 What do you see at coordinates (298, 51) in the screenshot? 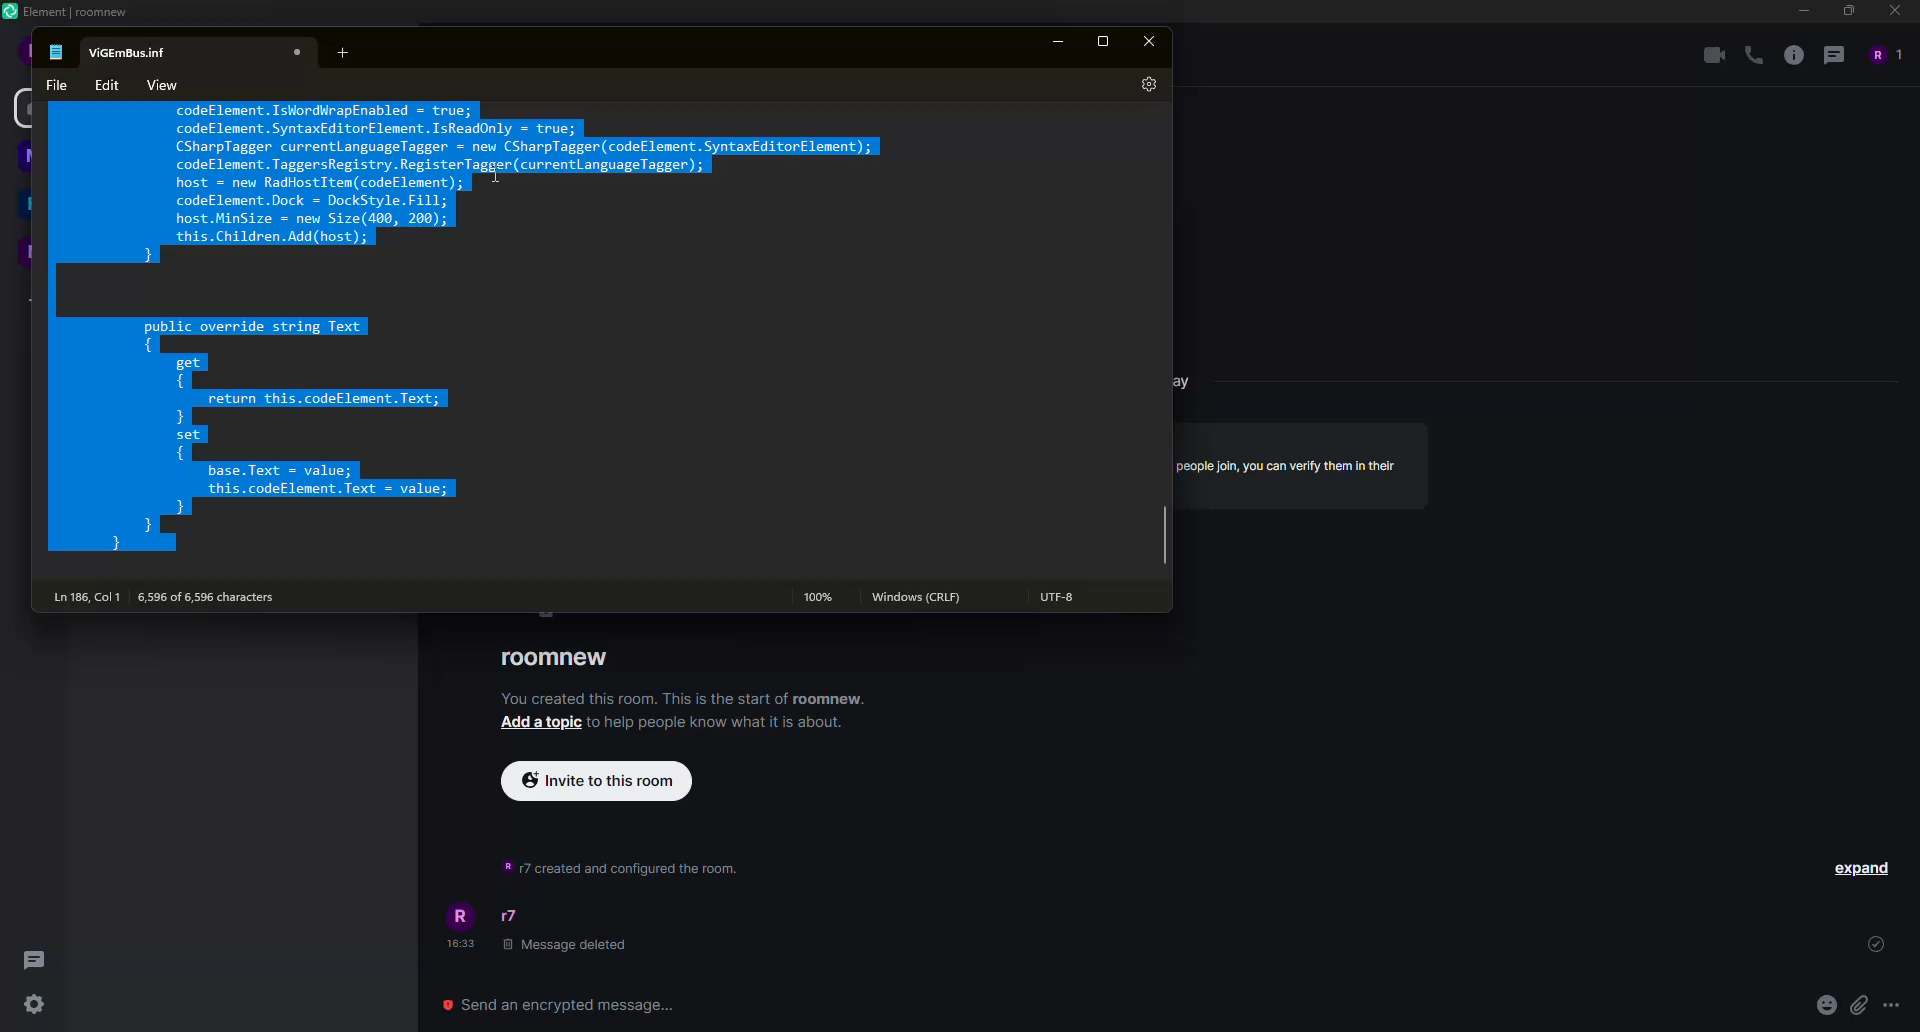
I see `close` at bounding box center [298, 51].